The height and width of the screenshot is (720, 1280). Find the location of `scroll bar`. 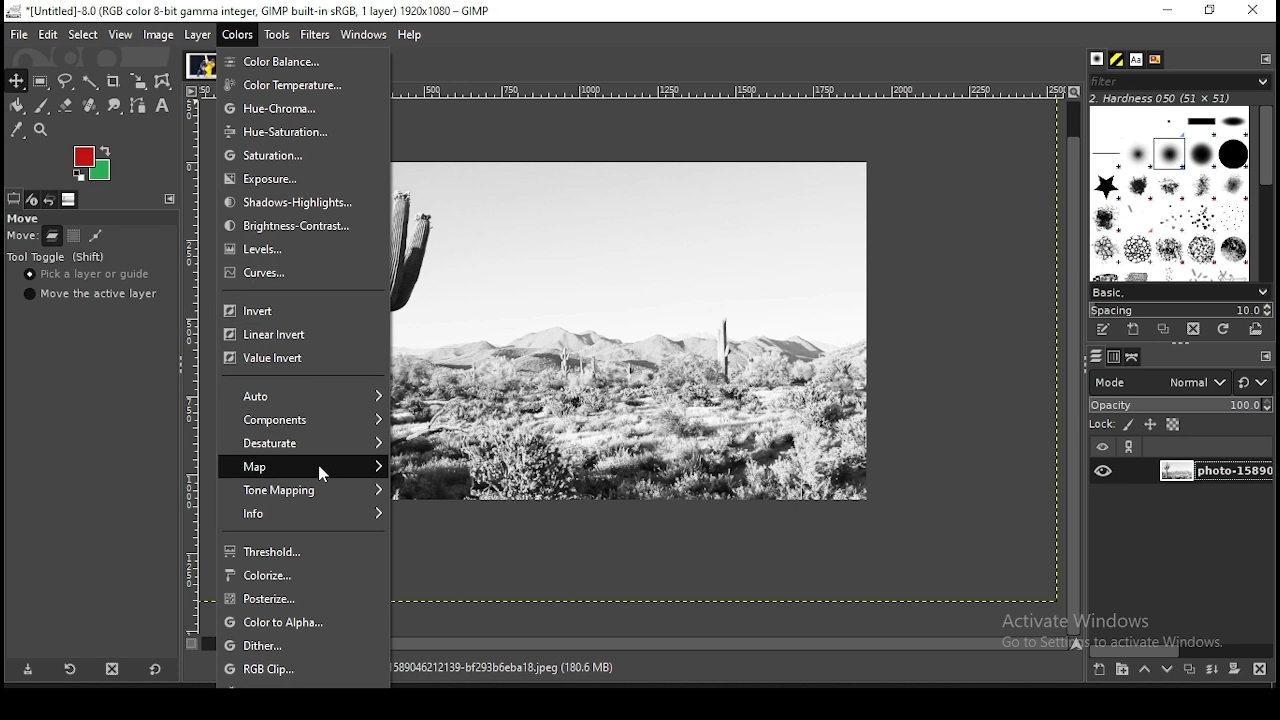

scroll bar is located at coordinates (1266, 191).